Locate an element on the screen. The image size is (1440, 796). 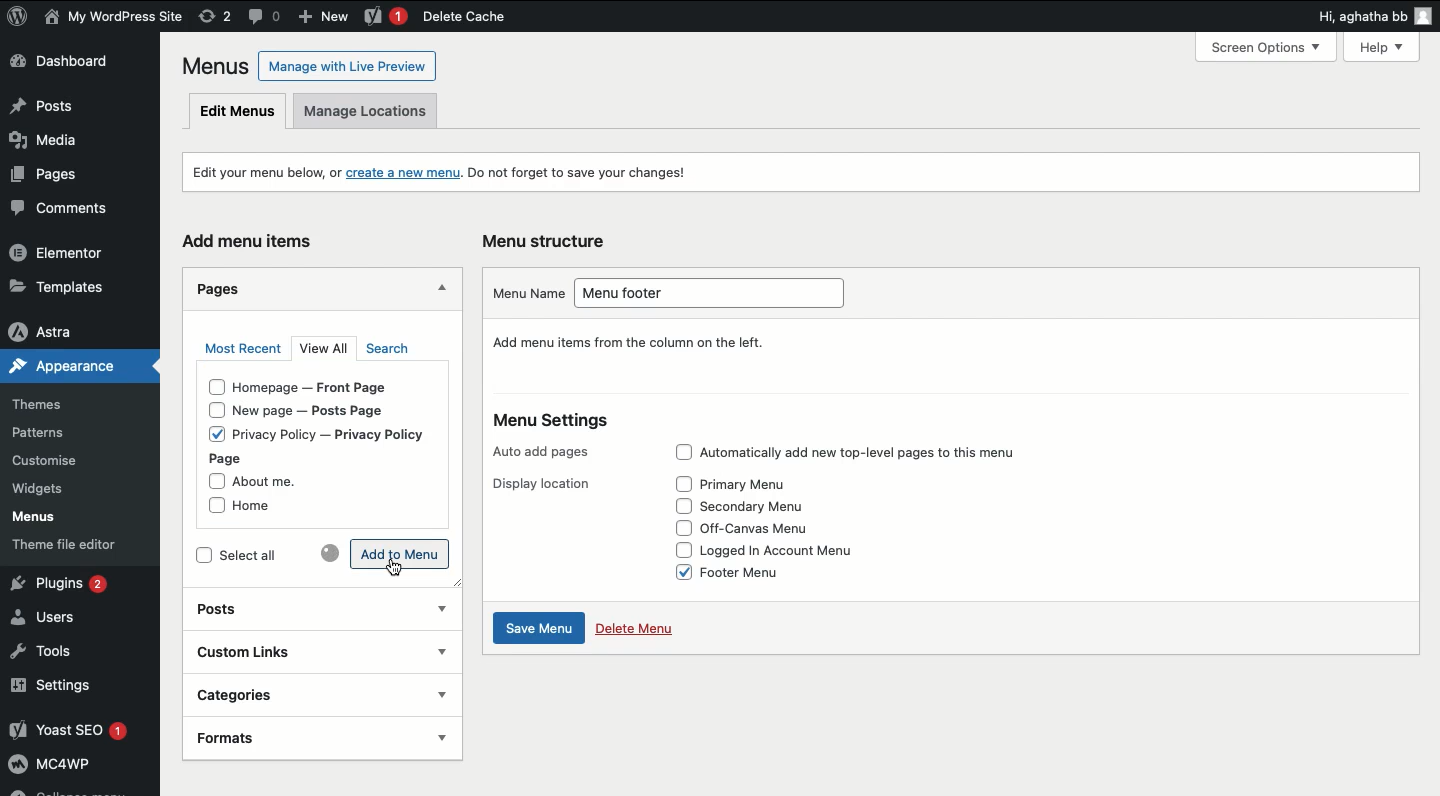
Pages is located at coordinates (43, 179).